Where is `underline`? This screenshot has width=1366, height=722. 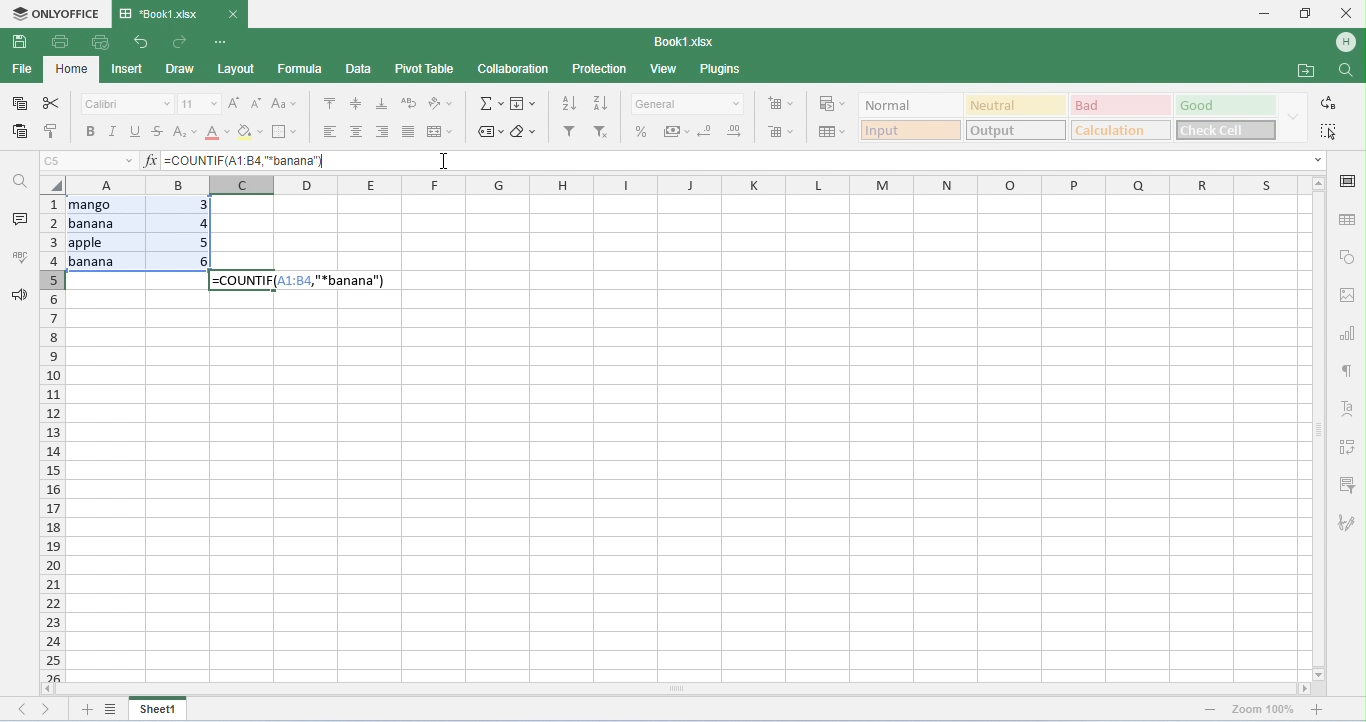 underline is located at coordinates (133, 131).